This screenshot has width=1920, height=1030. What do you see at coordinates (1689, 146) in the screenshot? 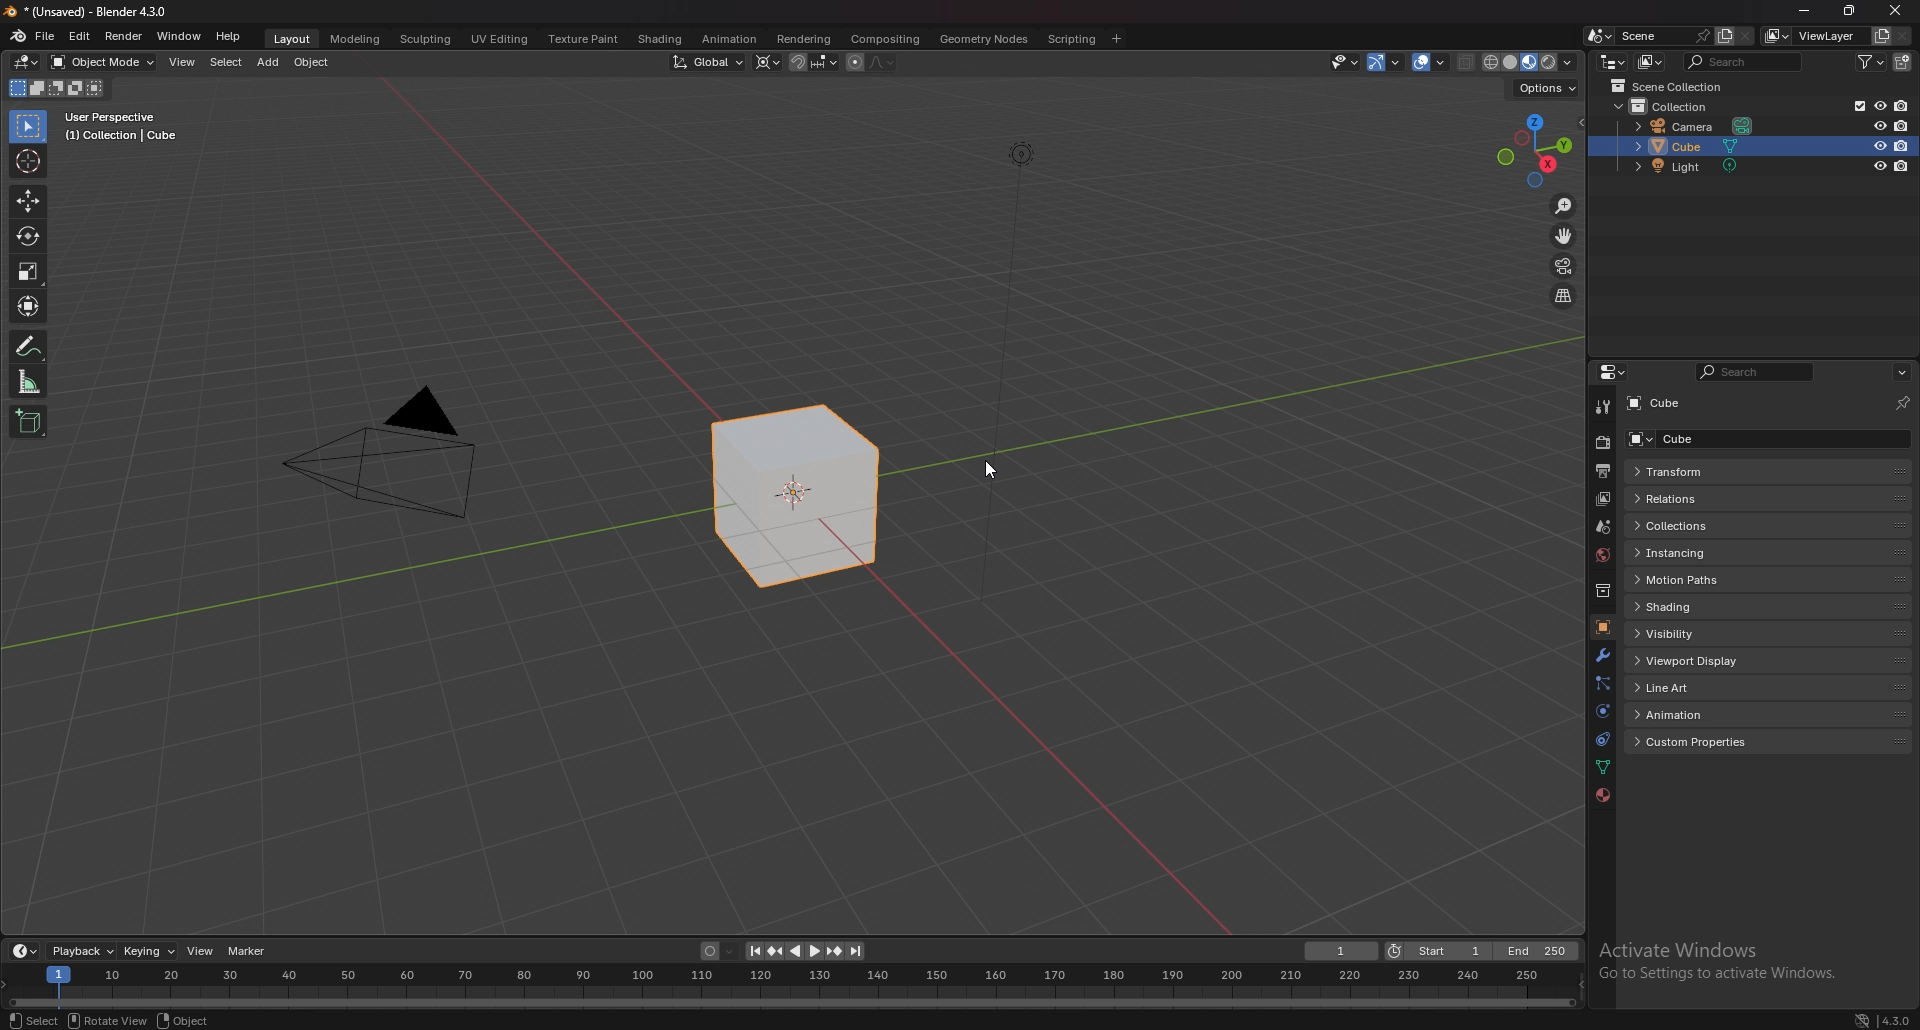
I see `cube` at bounding box center [1689, 146].